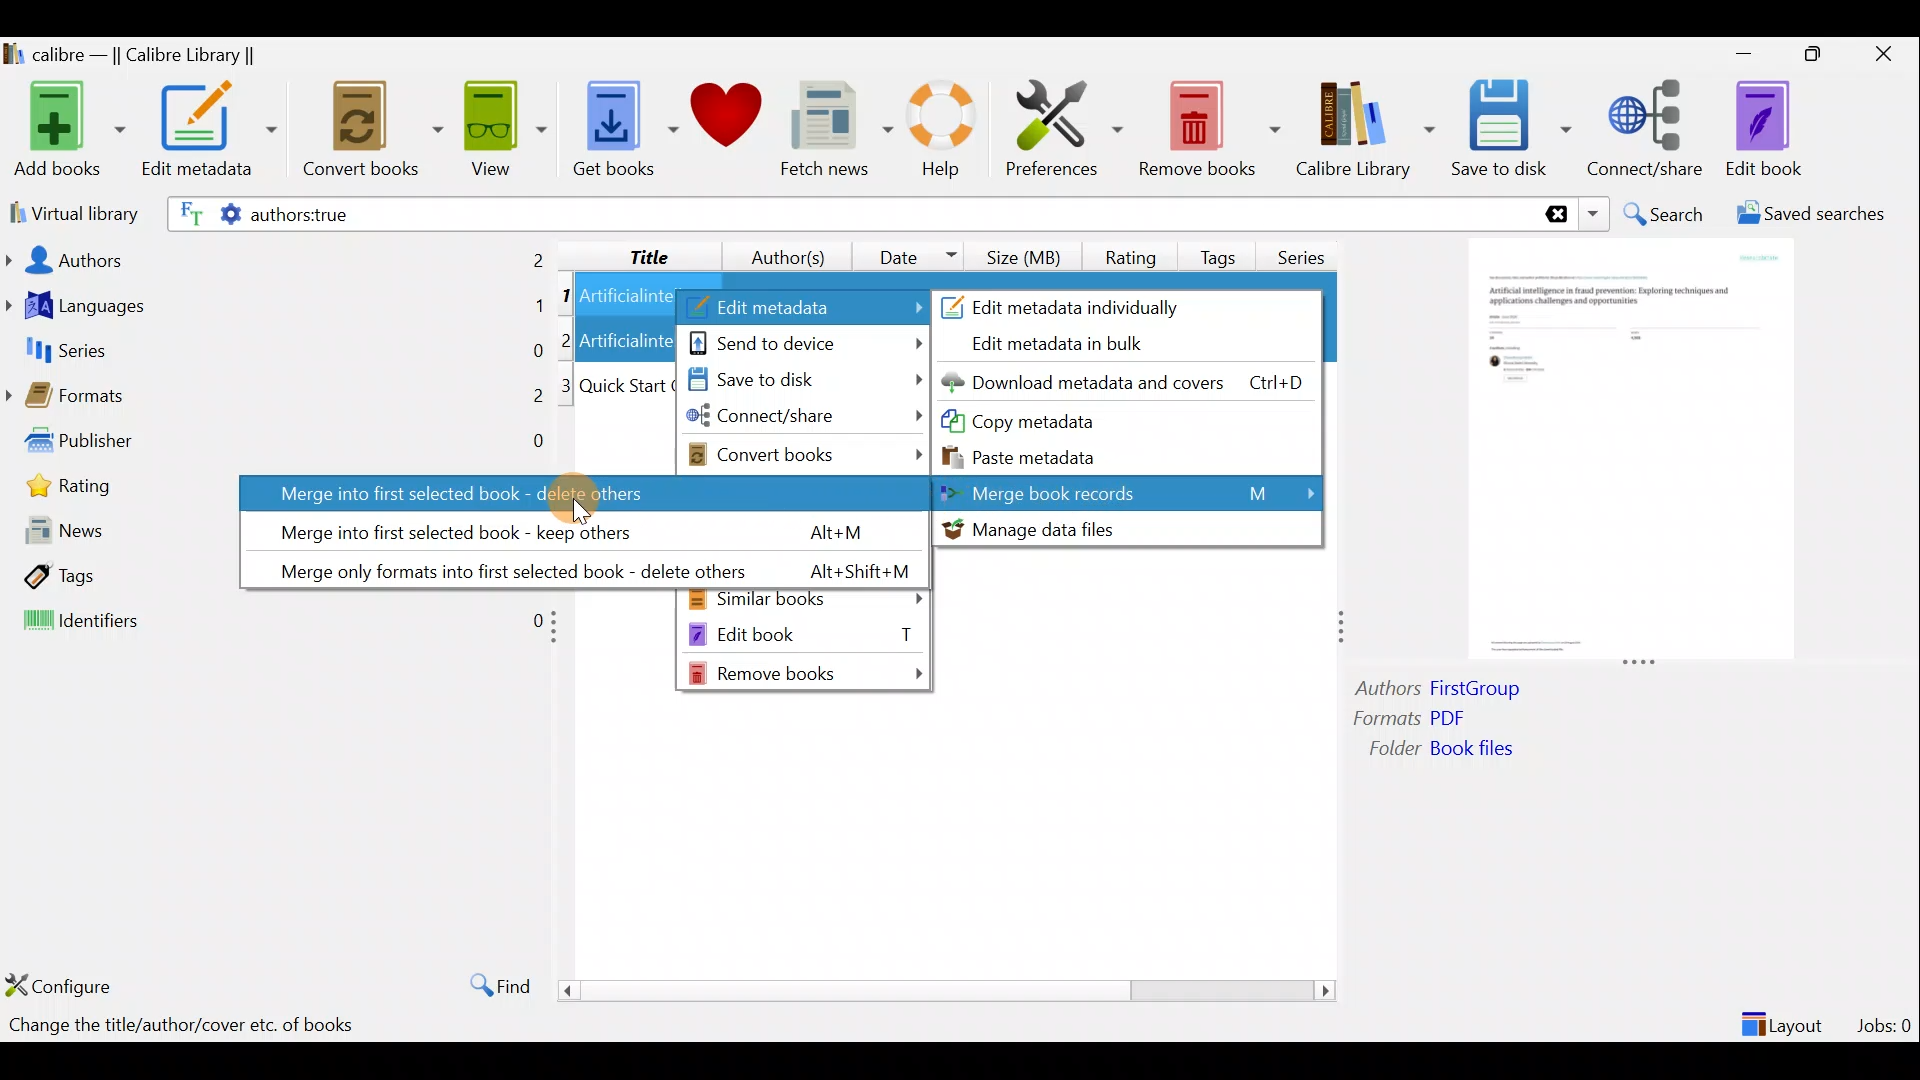 The width and height of the screenshot is (1920, 1080). Describe the element at coordinates (1886, 1020) in the screenshot. I see `Jobs: 0` at that location.